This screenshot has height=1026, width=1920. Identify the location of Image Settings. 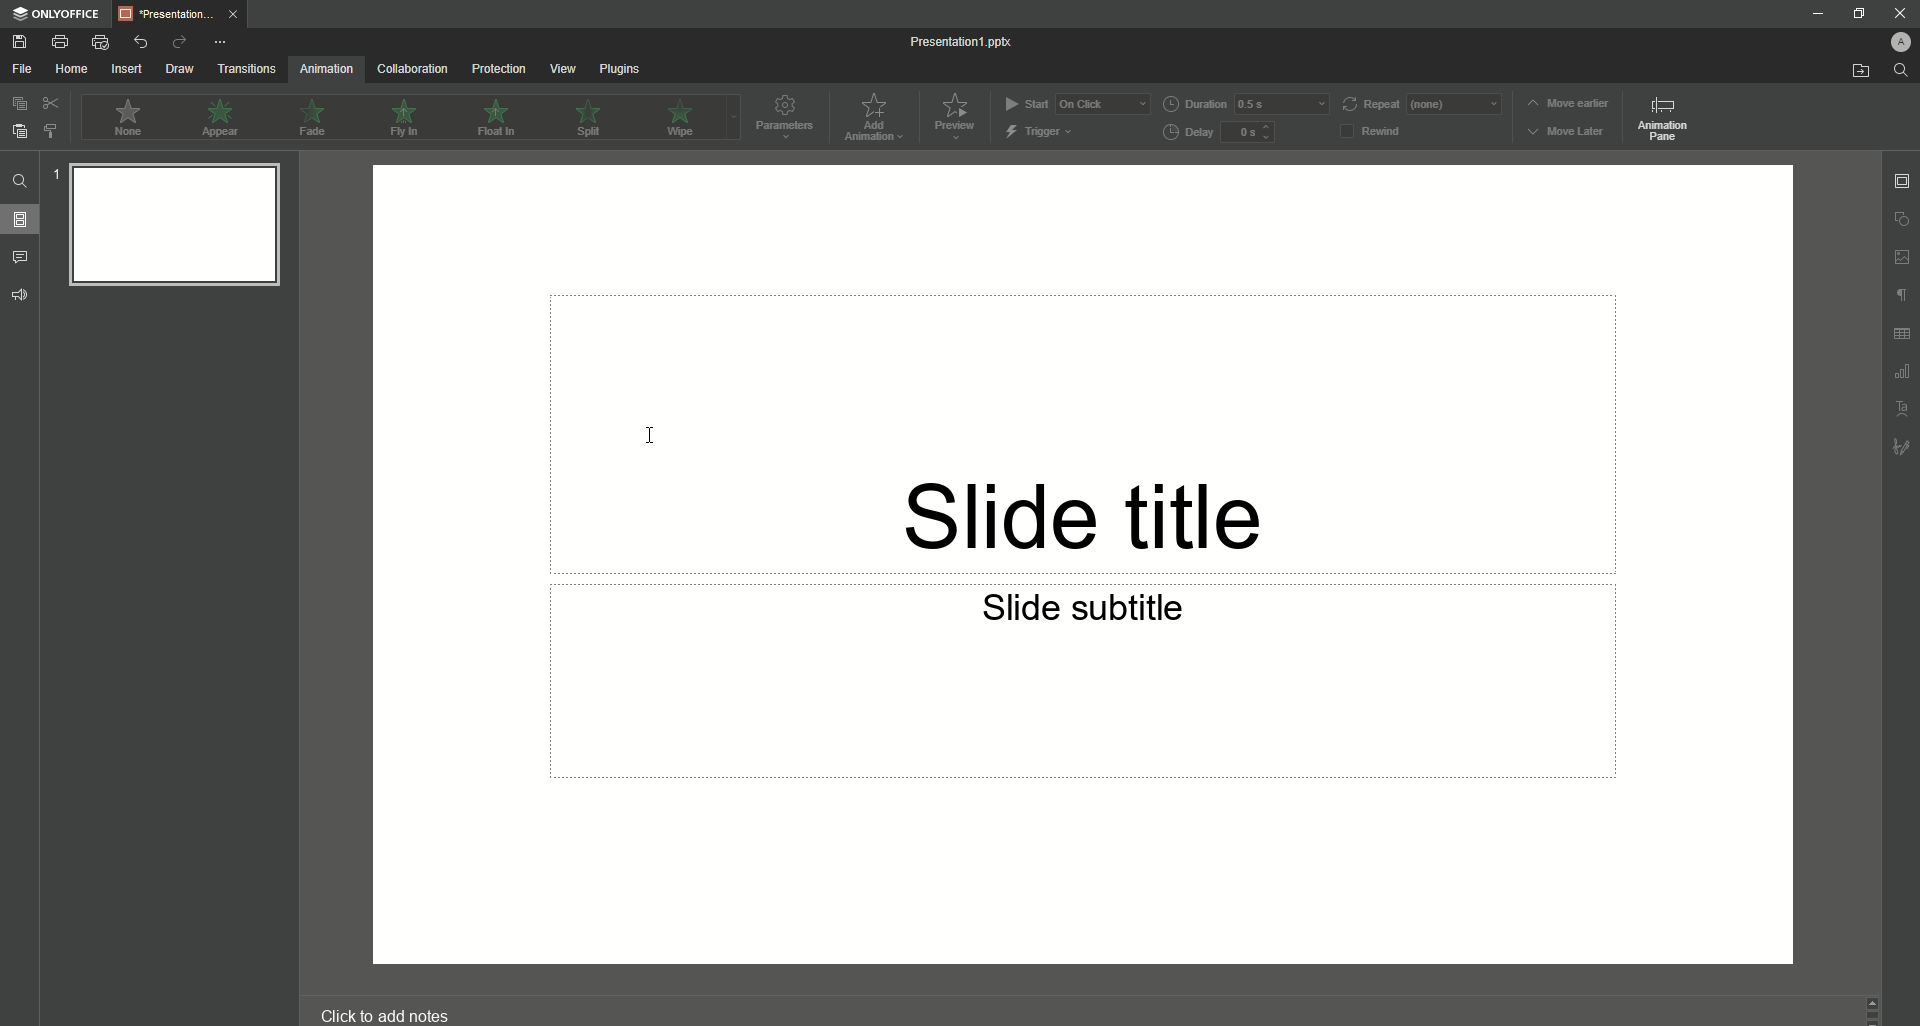
(1900, 259).